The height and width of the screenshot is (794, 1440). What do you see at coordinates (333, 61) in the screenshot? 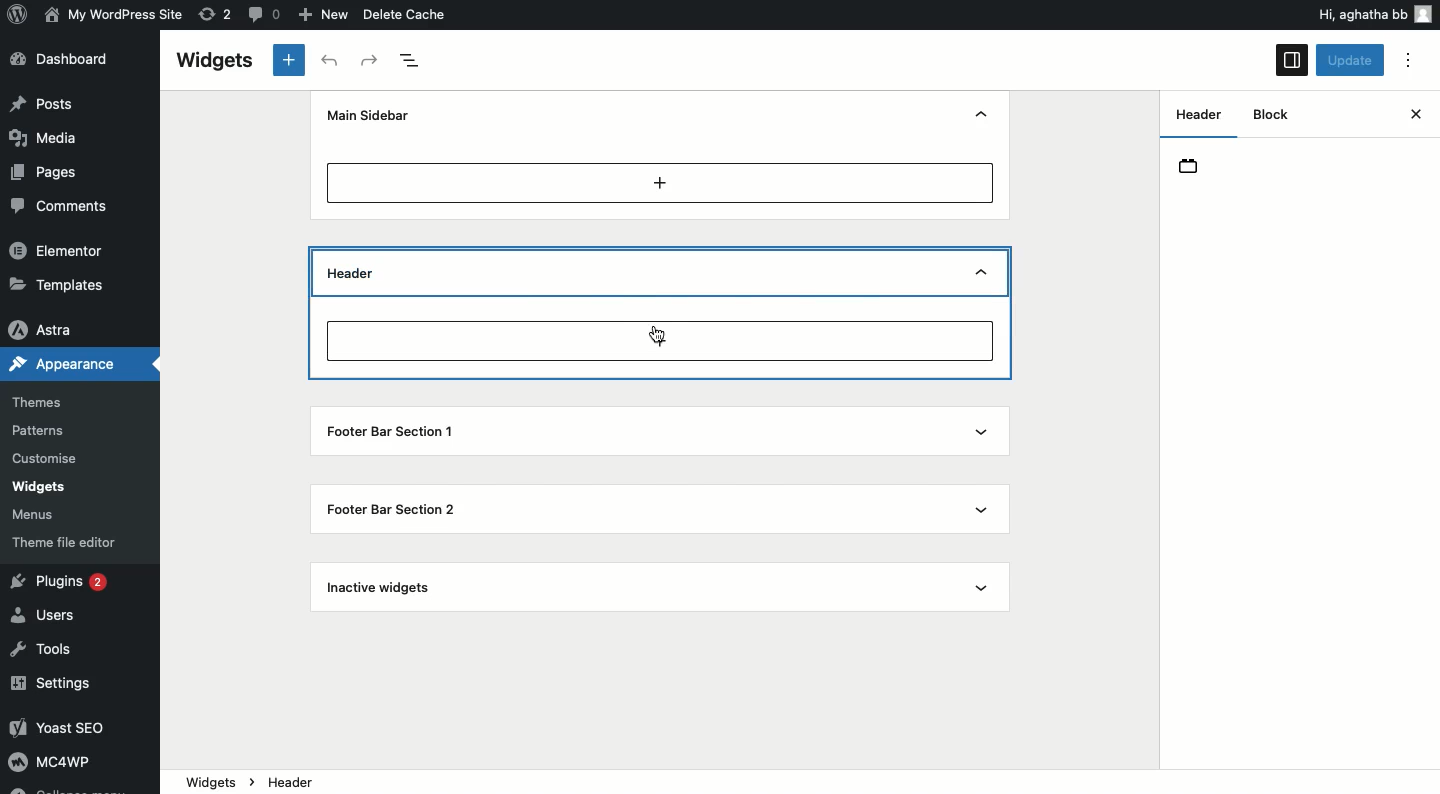
I see `Undo` at bounding box center [333, 61].